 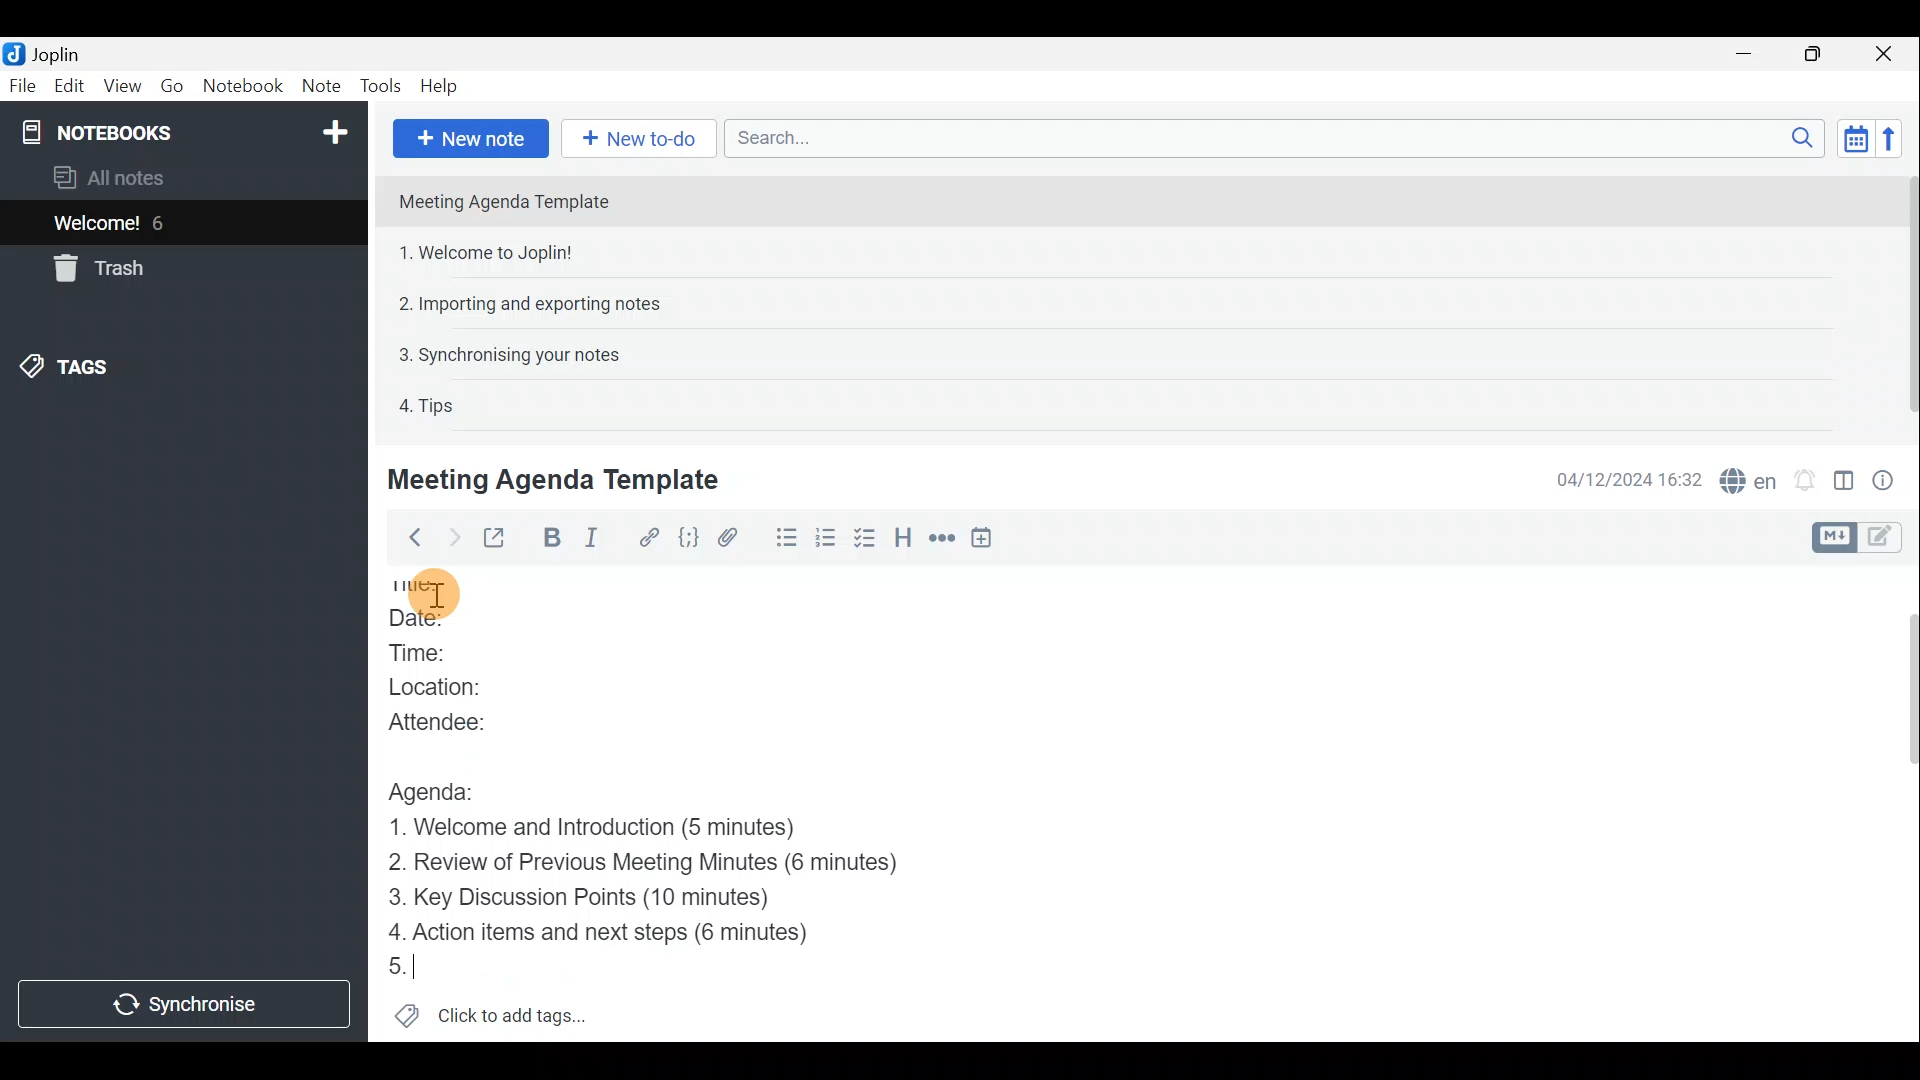 I want to click on Note, so click(x=319, y=82).